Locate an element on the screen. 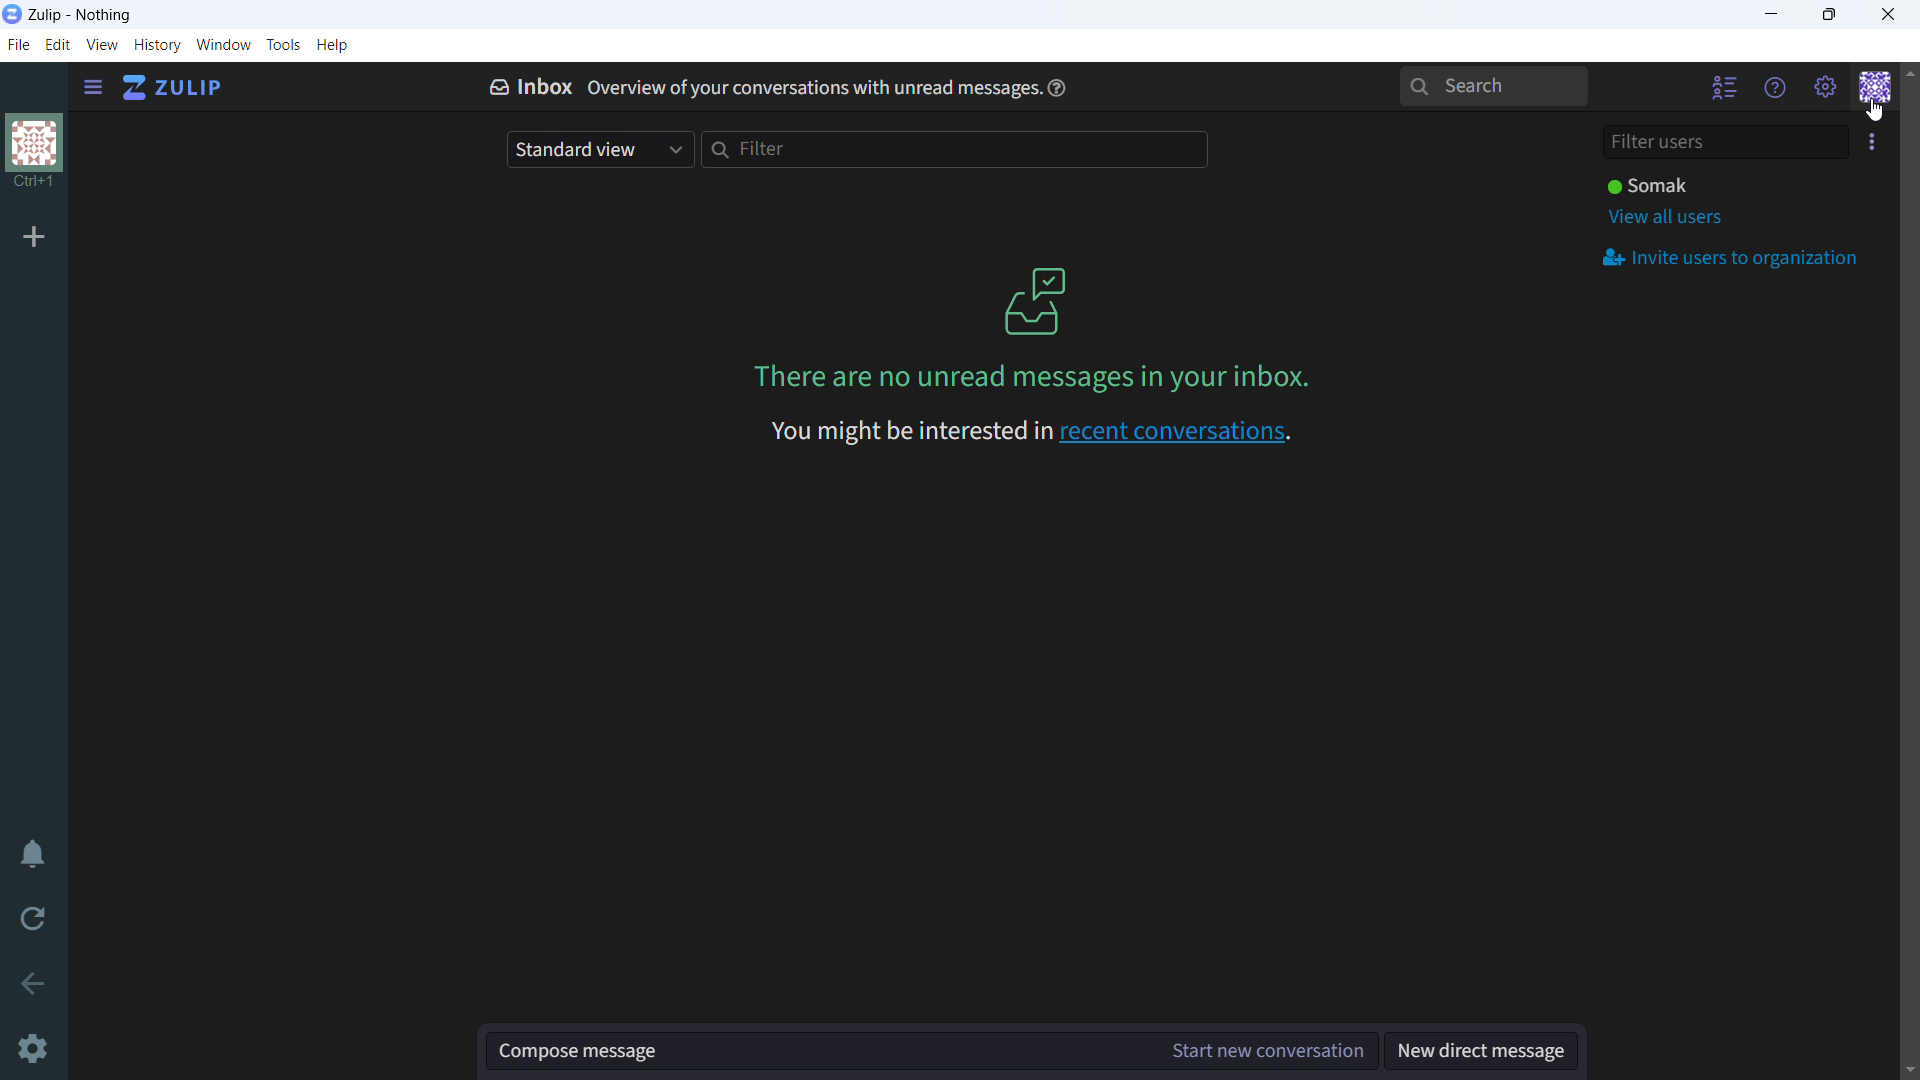  cursor is located at coordinates (1875, 110).